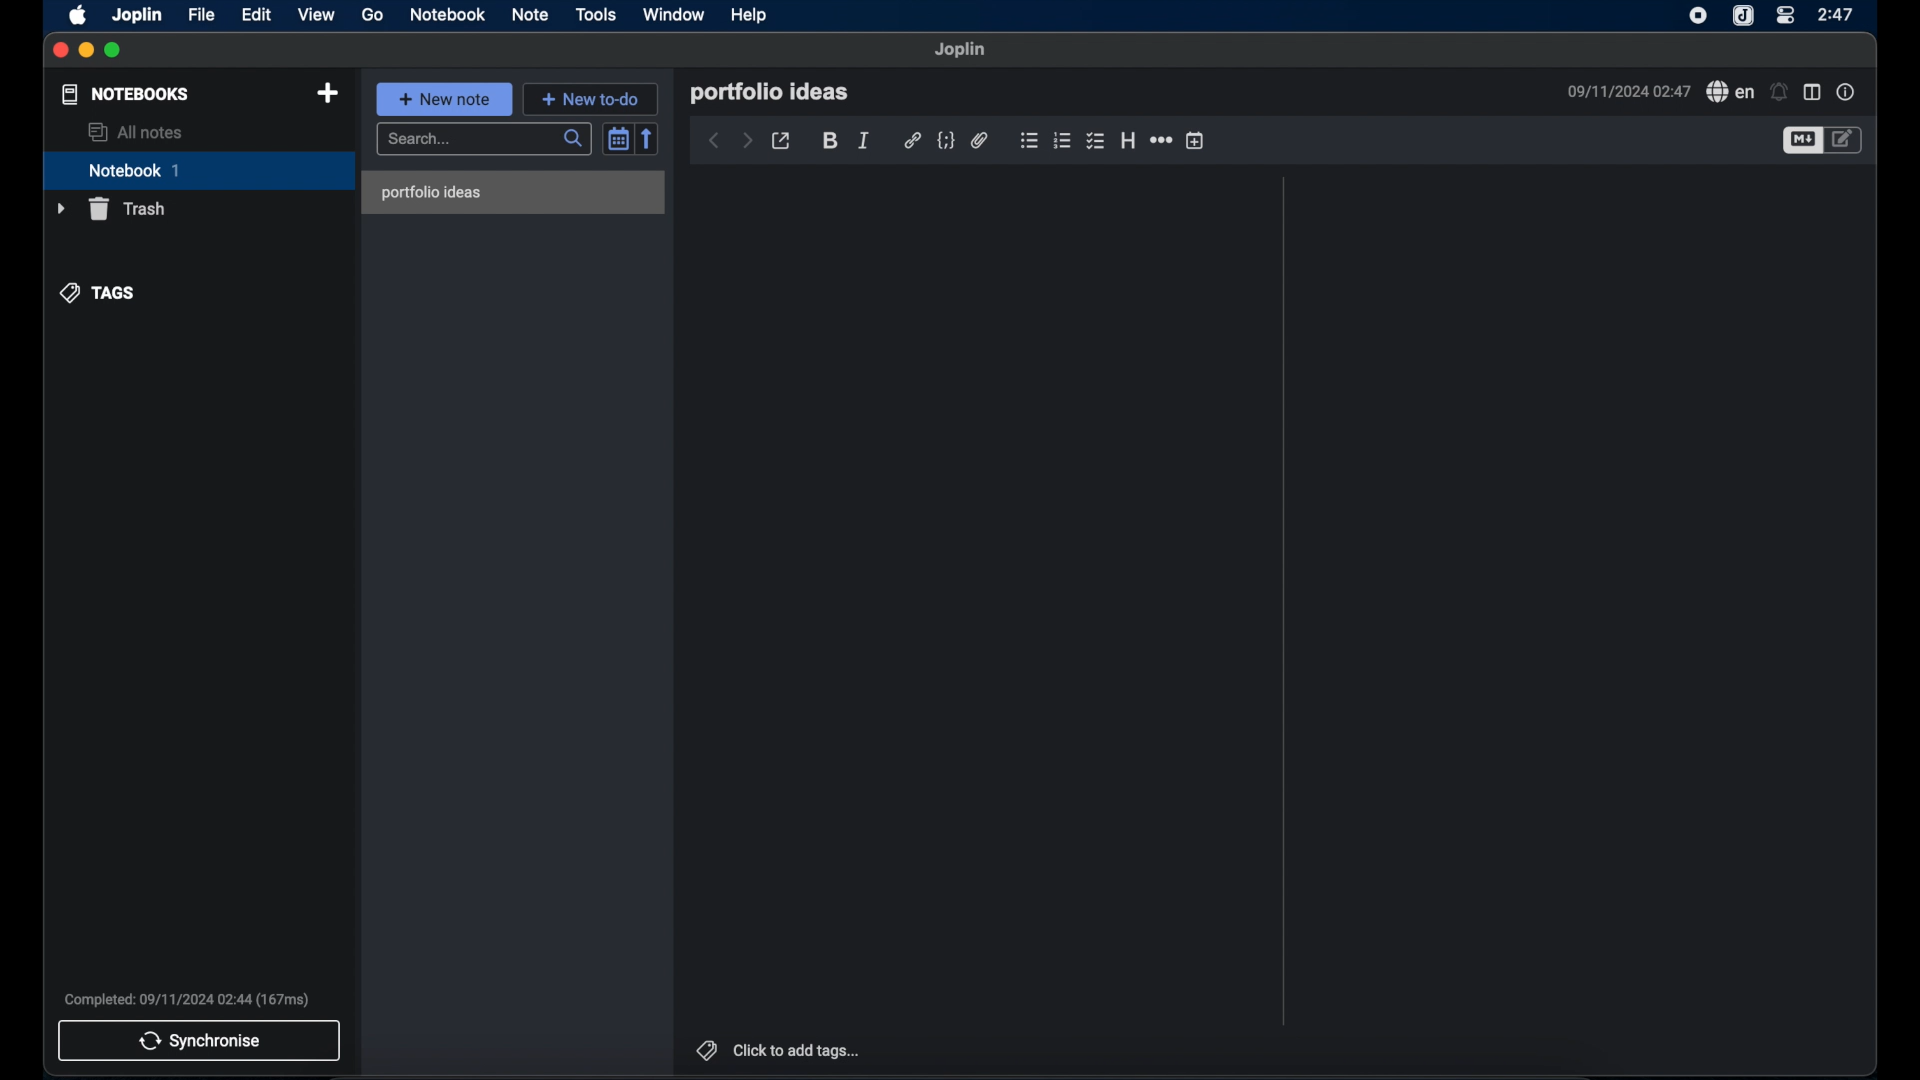 This screenshot has width=1920, height=1080. Describe the element at coordinates (187, 1001) in the screenshot. I see `Completed: 09/11/2024 02:44 (167ms)` at that location.